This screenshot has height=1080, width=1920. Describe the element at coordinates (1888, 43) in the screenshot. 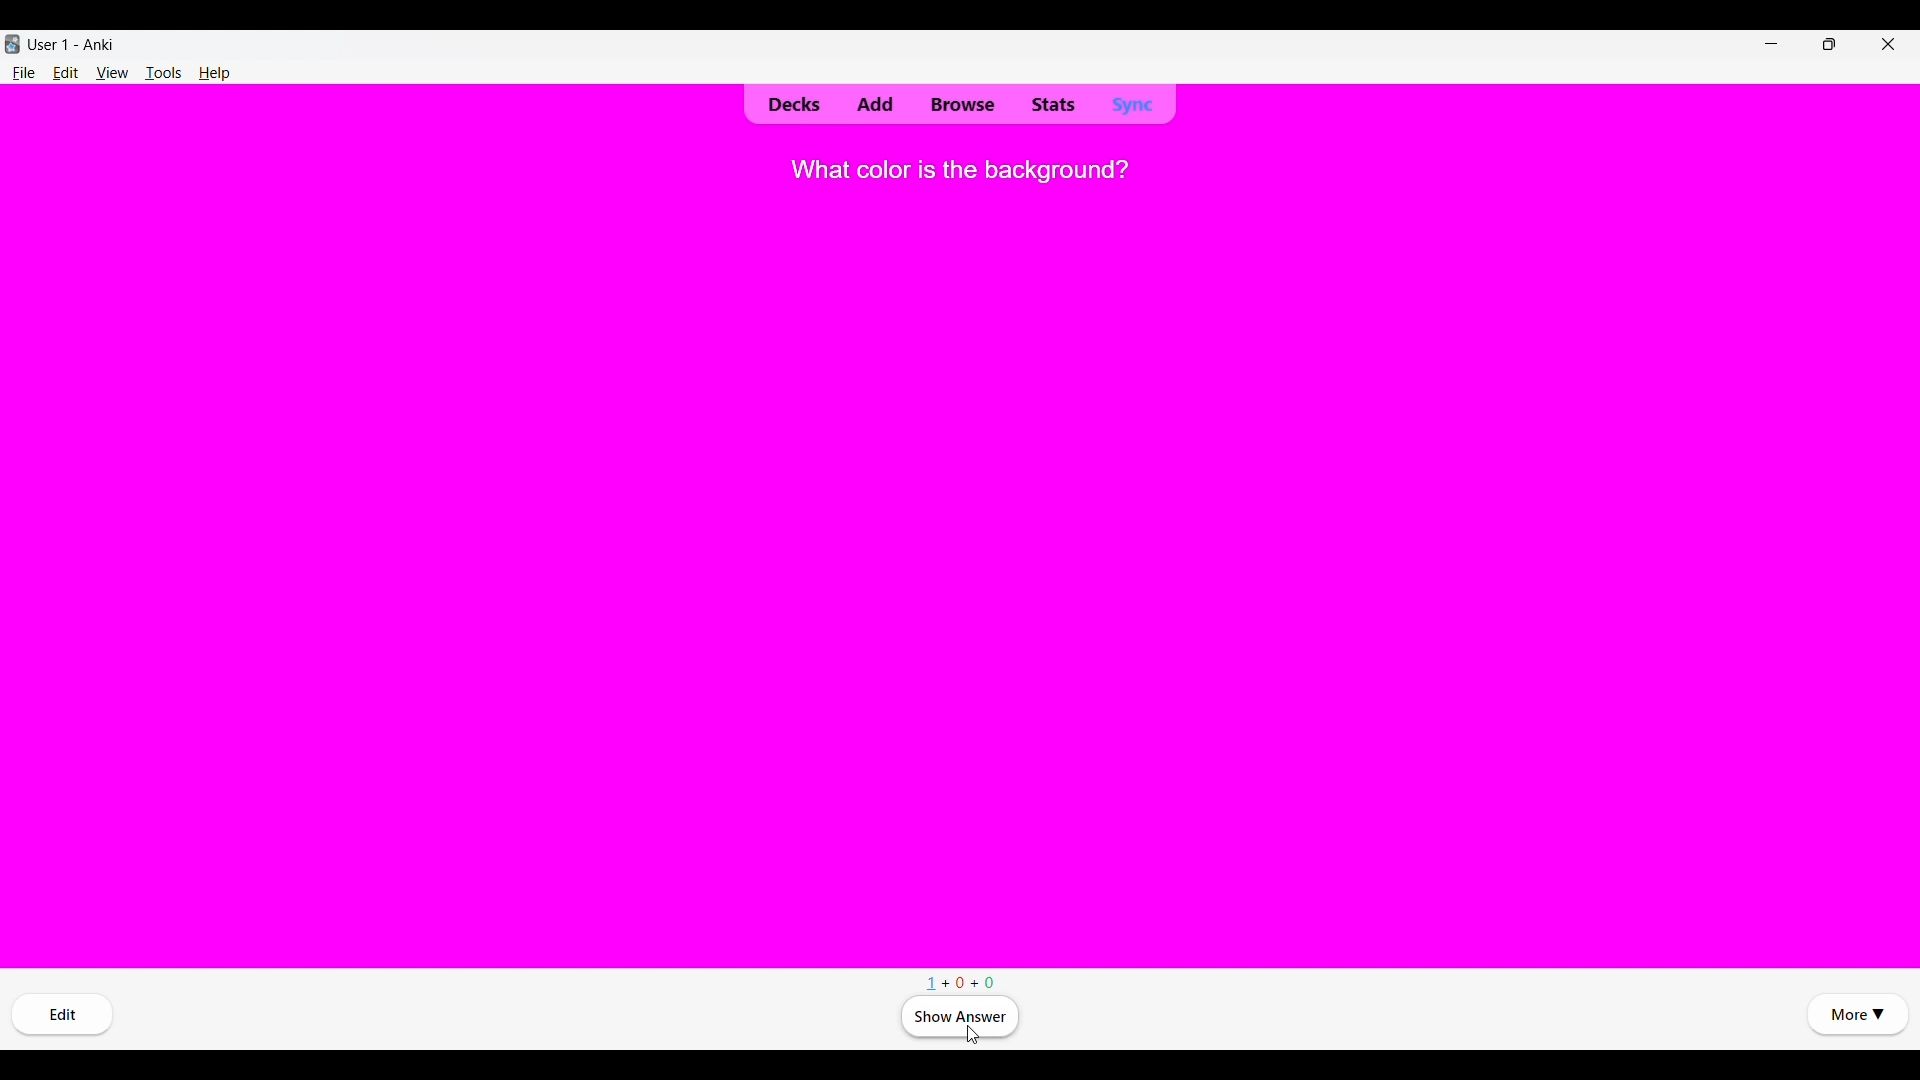

I see `Close interface` at that location.